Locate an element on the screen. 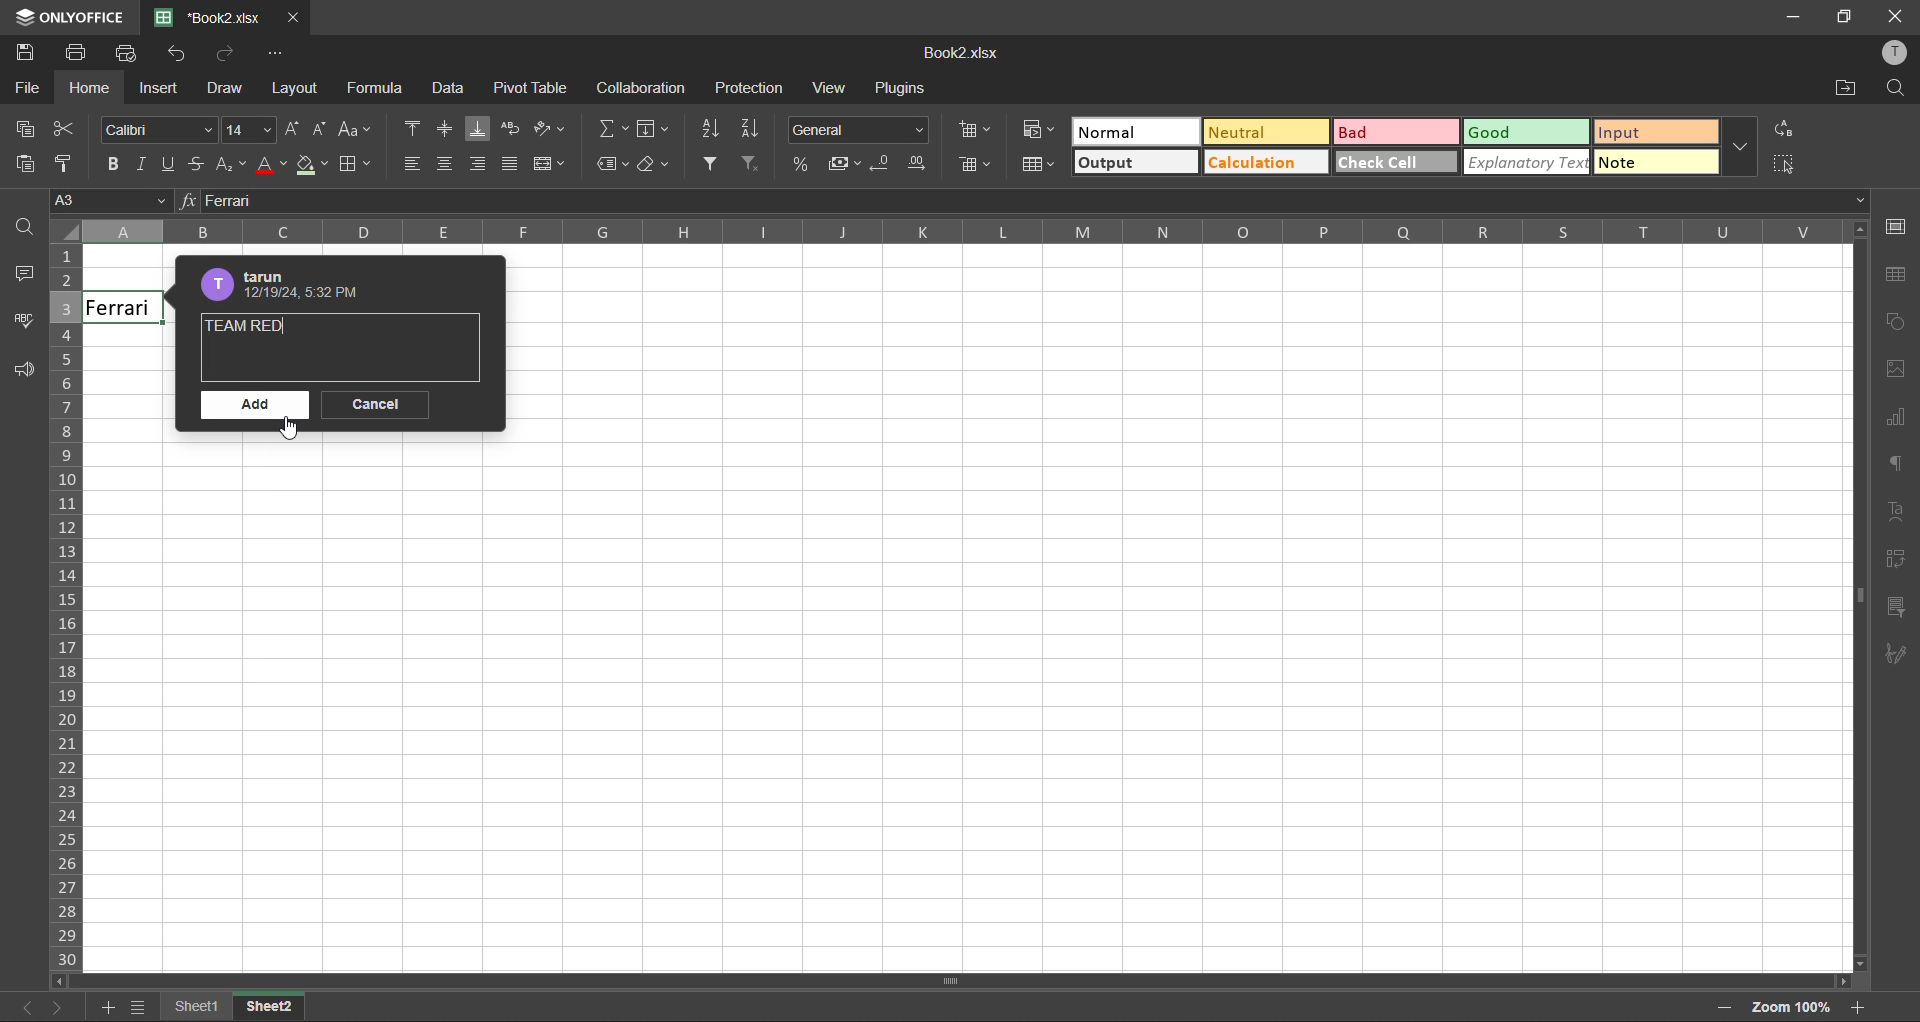  file is located at coordinates (25, 89).